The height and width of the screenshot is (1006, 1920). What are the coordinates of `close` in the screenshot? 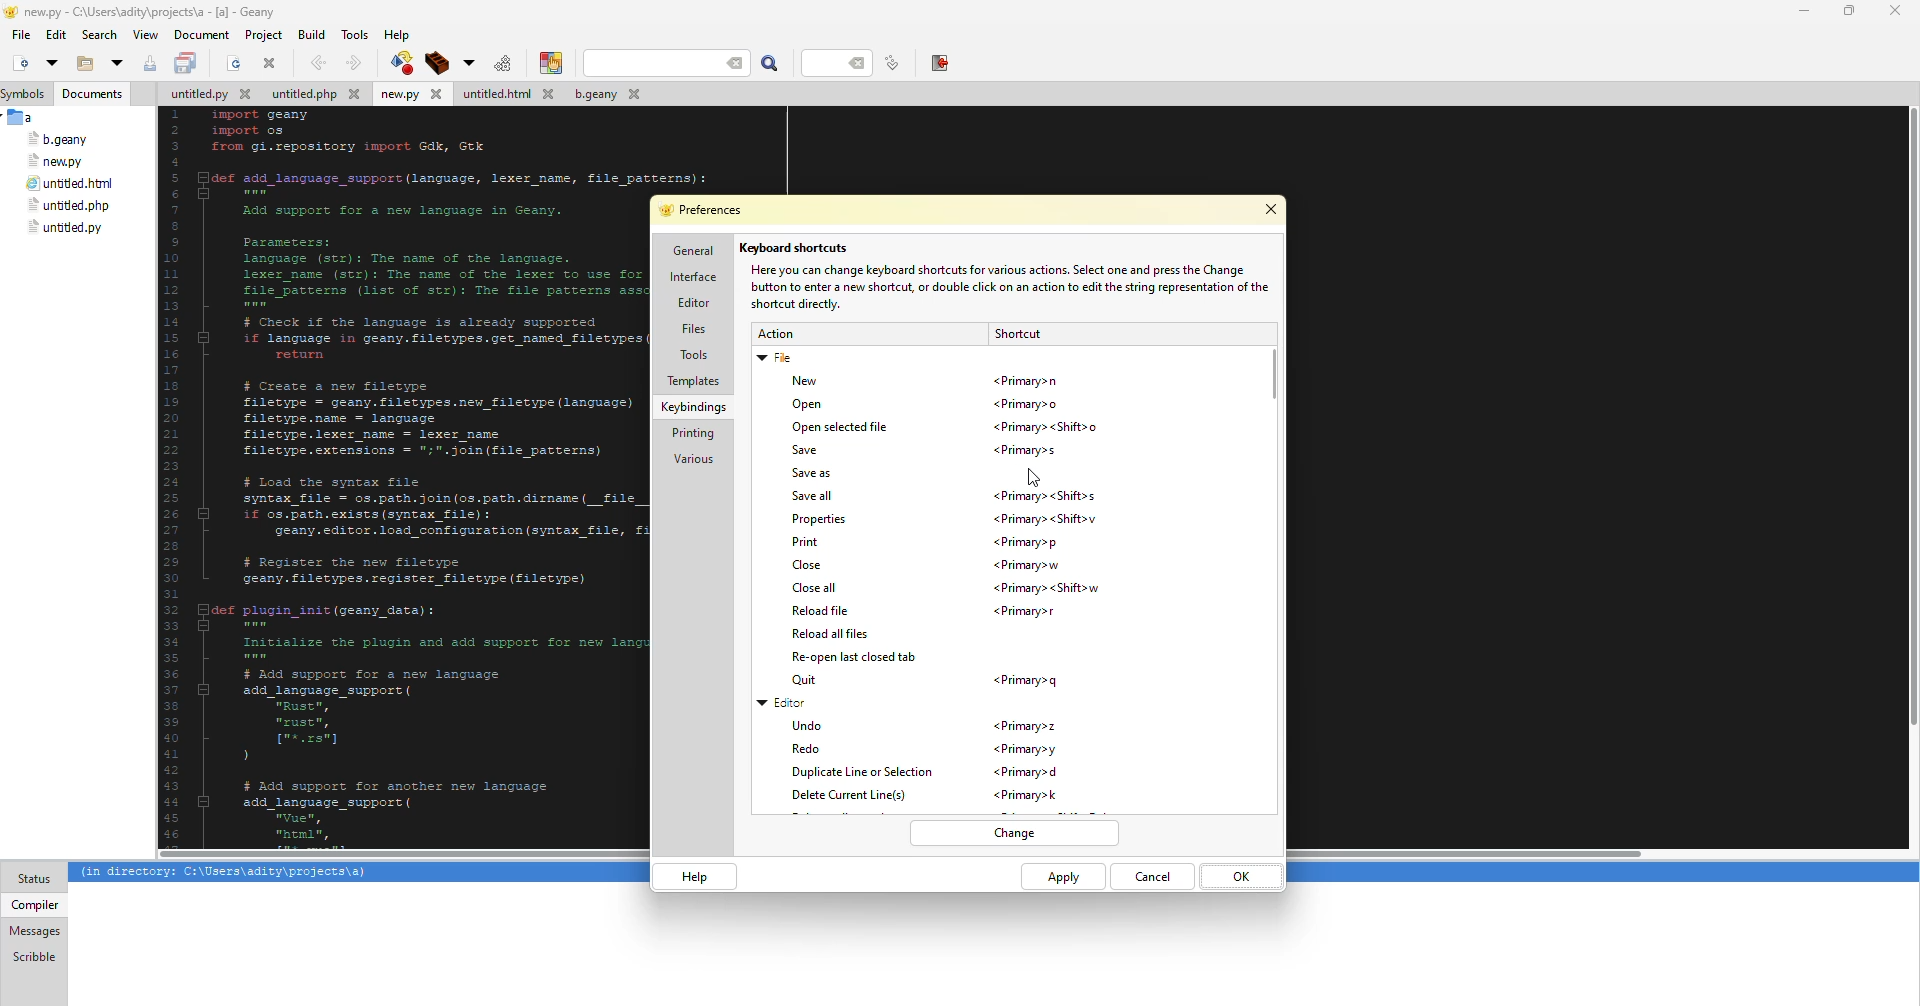 It's located at (808, 565).